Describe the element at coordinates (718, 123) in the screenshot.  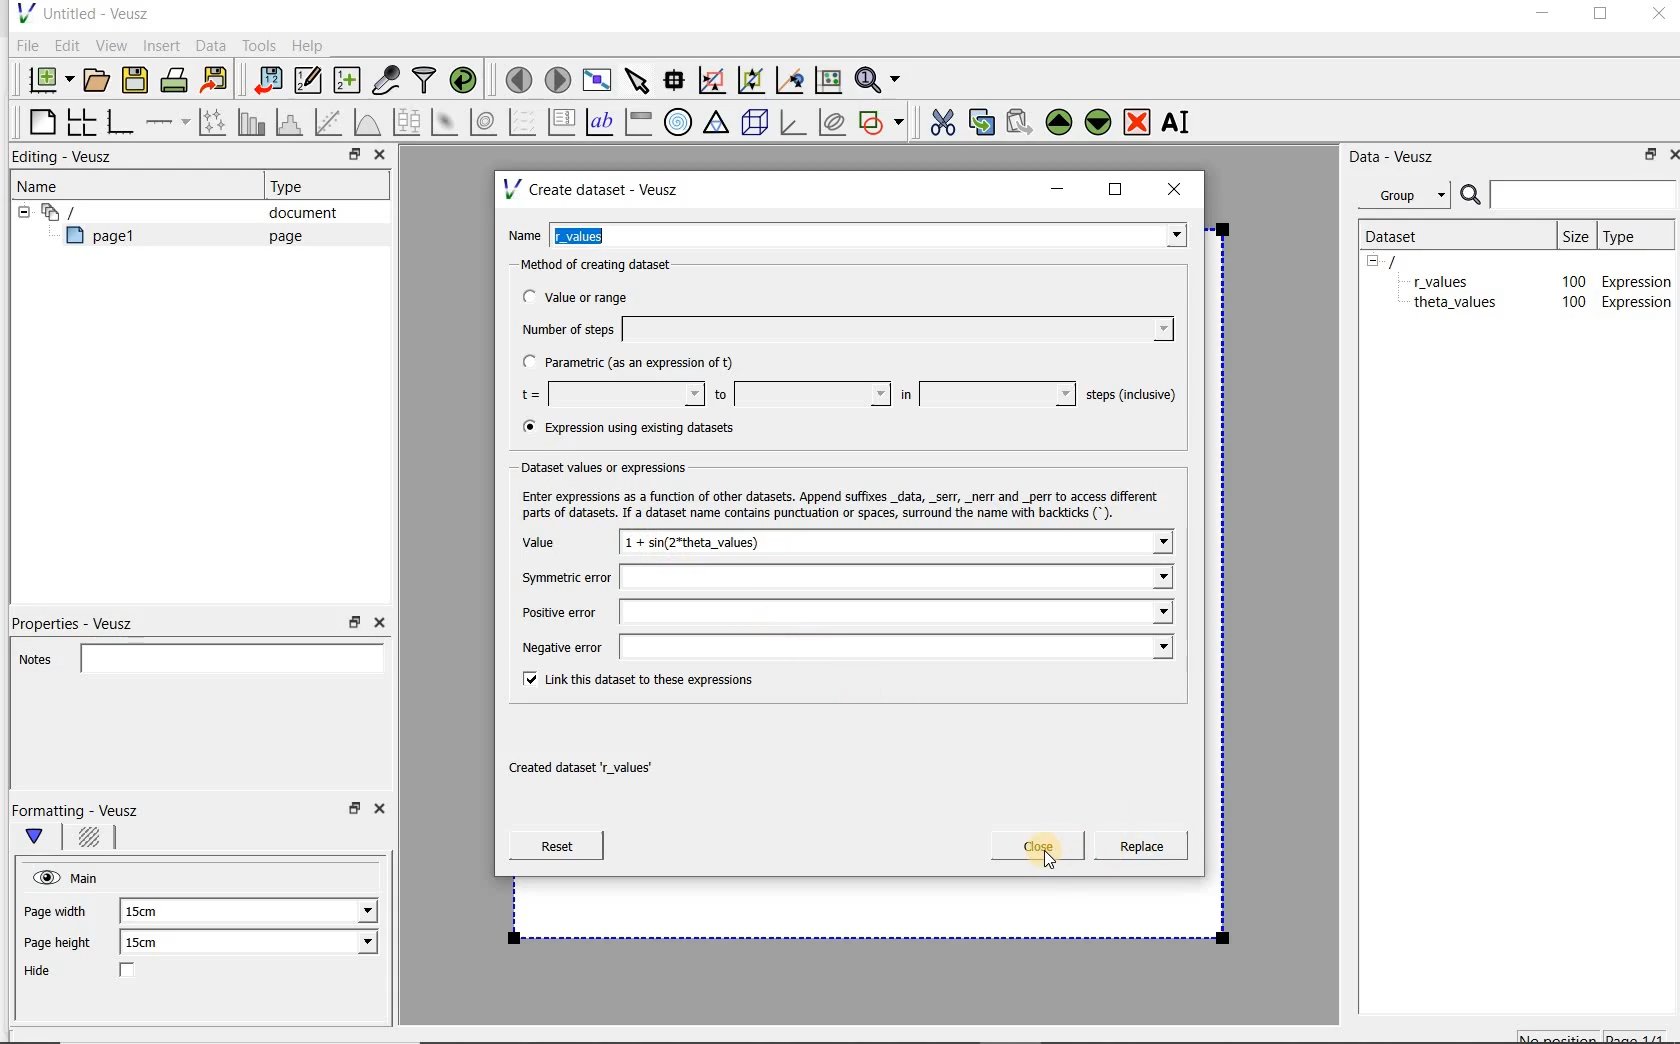
I see `ternary graph` at that location.